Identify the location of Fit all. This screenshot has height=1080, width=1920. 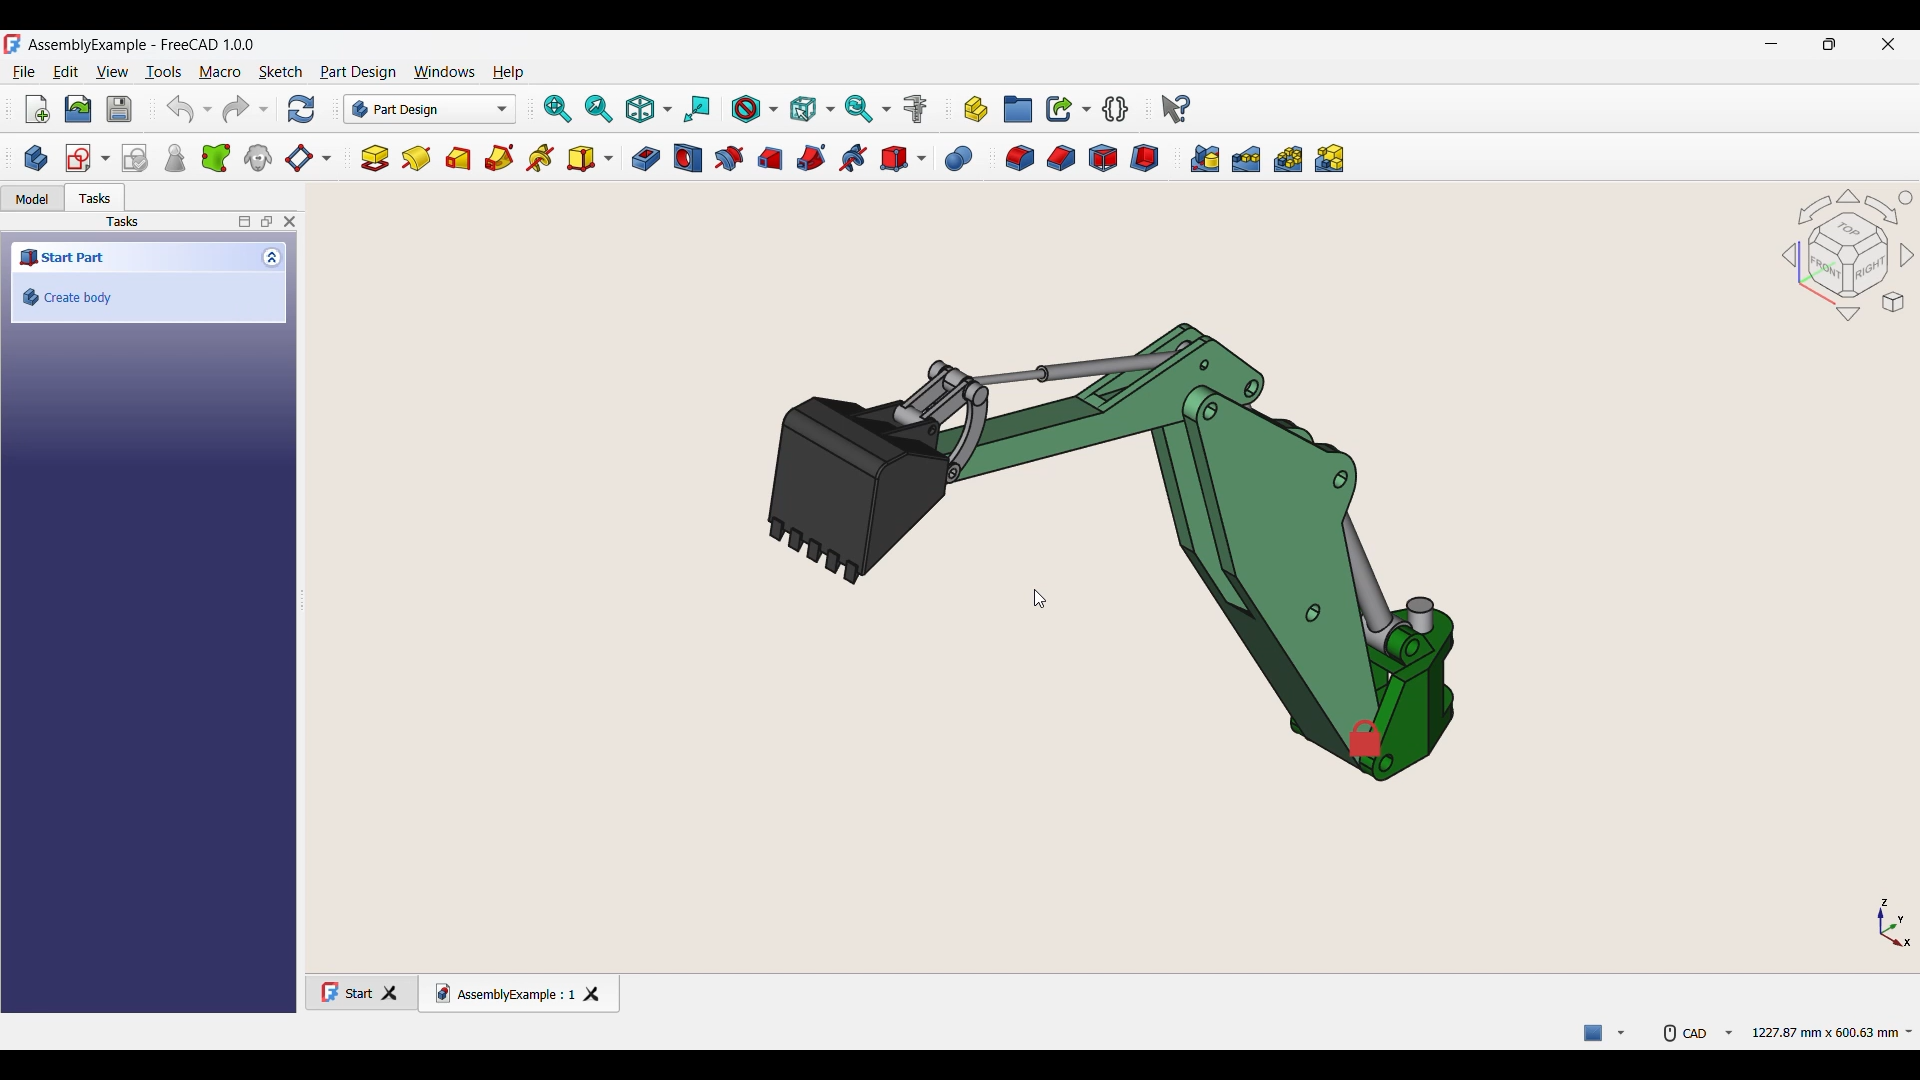
(558, 109).